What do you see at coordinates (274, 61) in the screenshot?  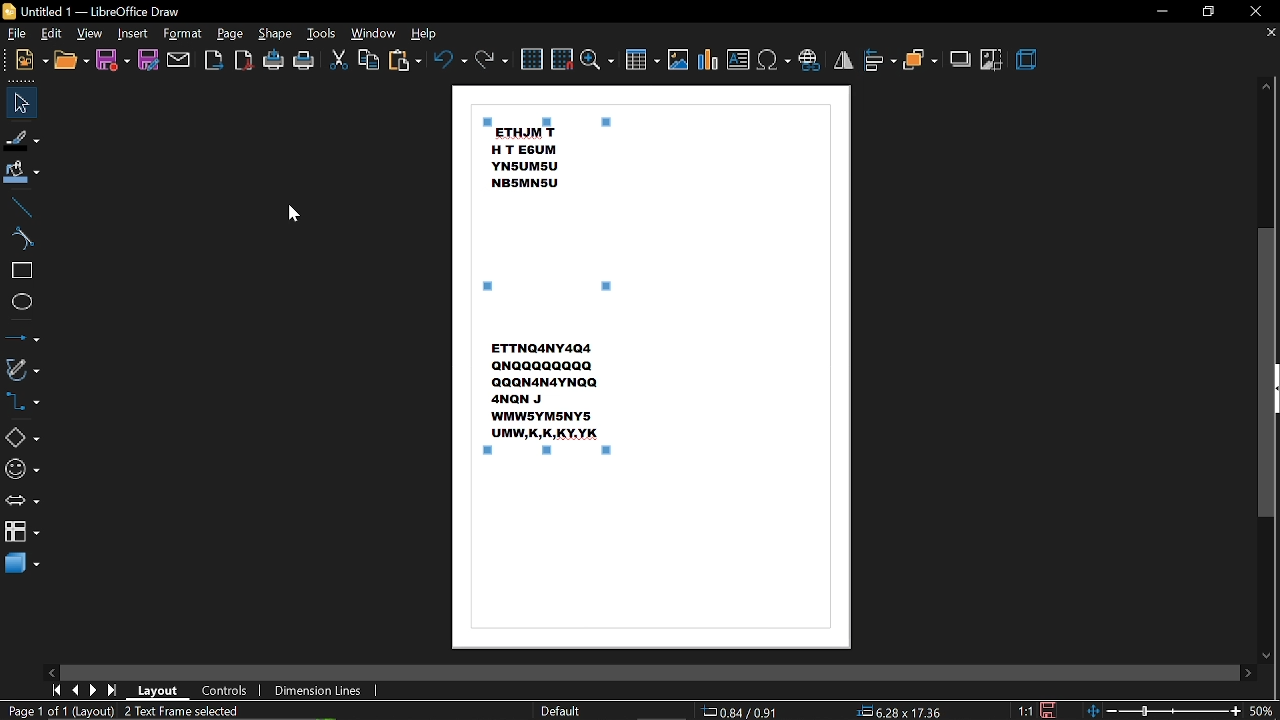 I see `print directly` at bounding box center [274, 61].